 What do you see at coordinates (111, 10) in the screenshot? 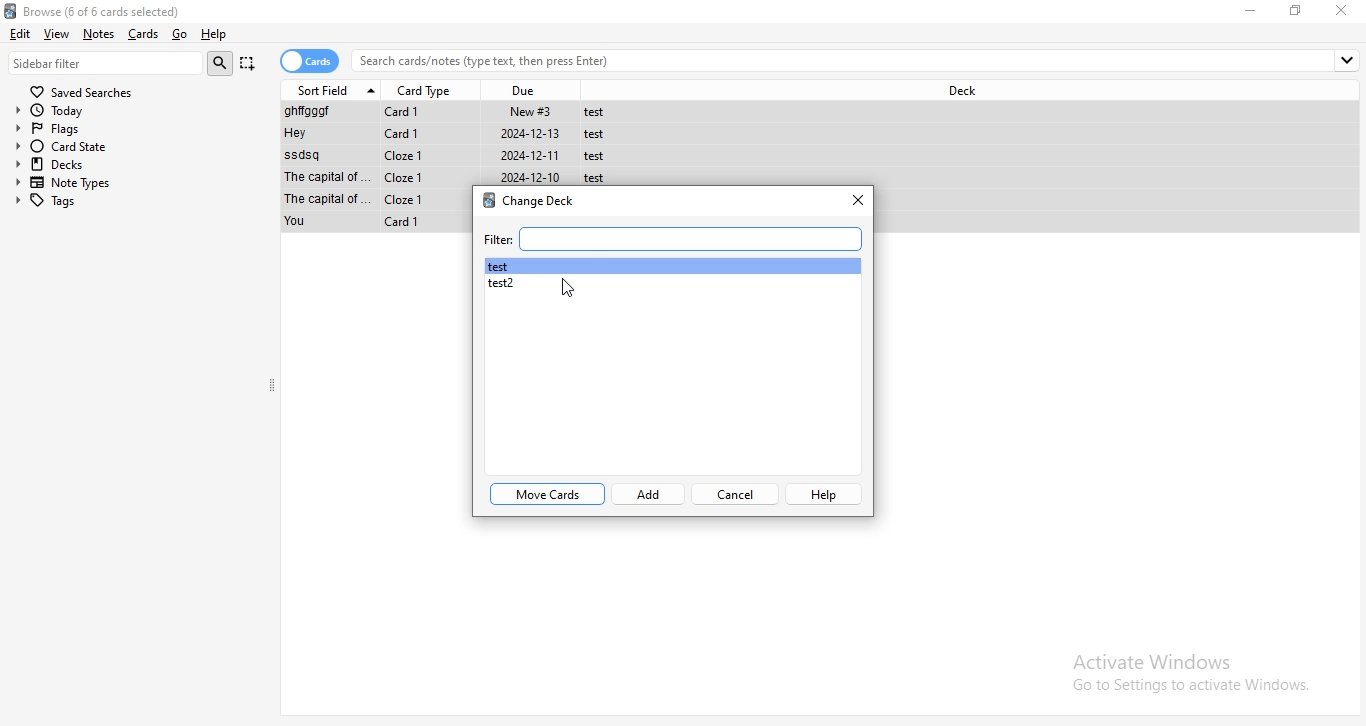
I see `Browse (0 of 6 cards selected)` at bounding box center [111, 10].